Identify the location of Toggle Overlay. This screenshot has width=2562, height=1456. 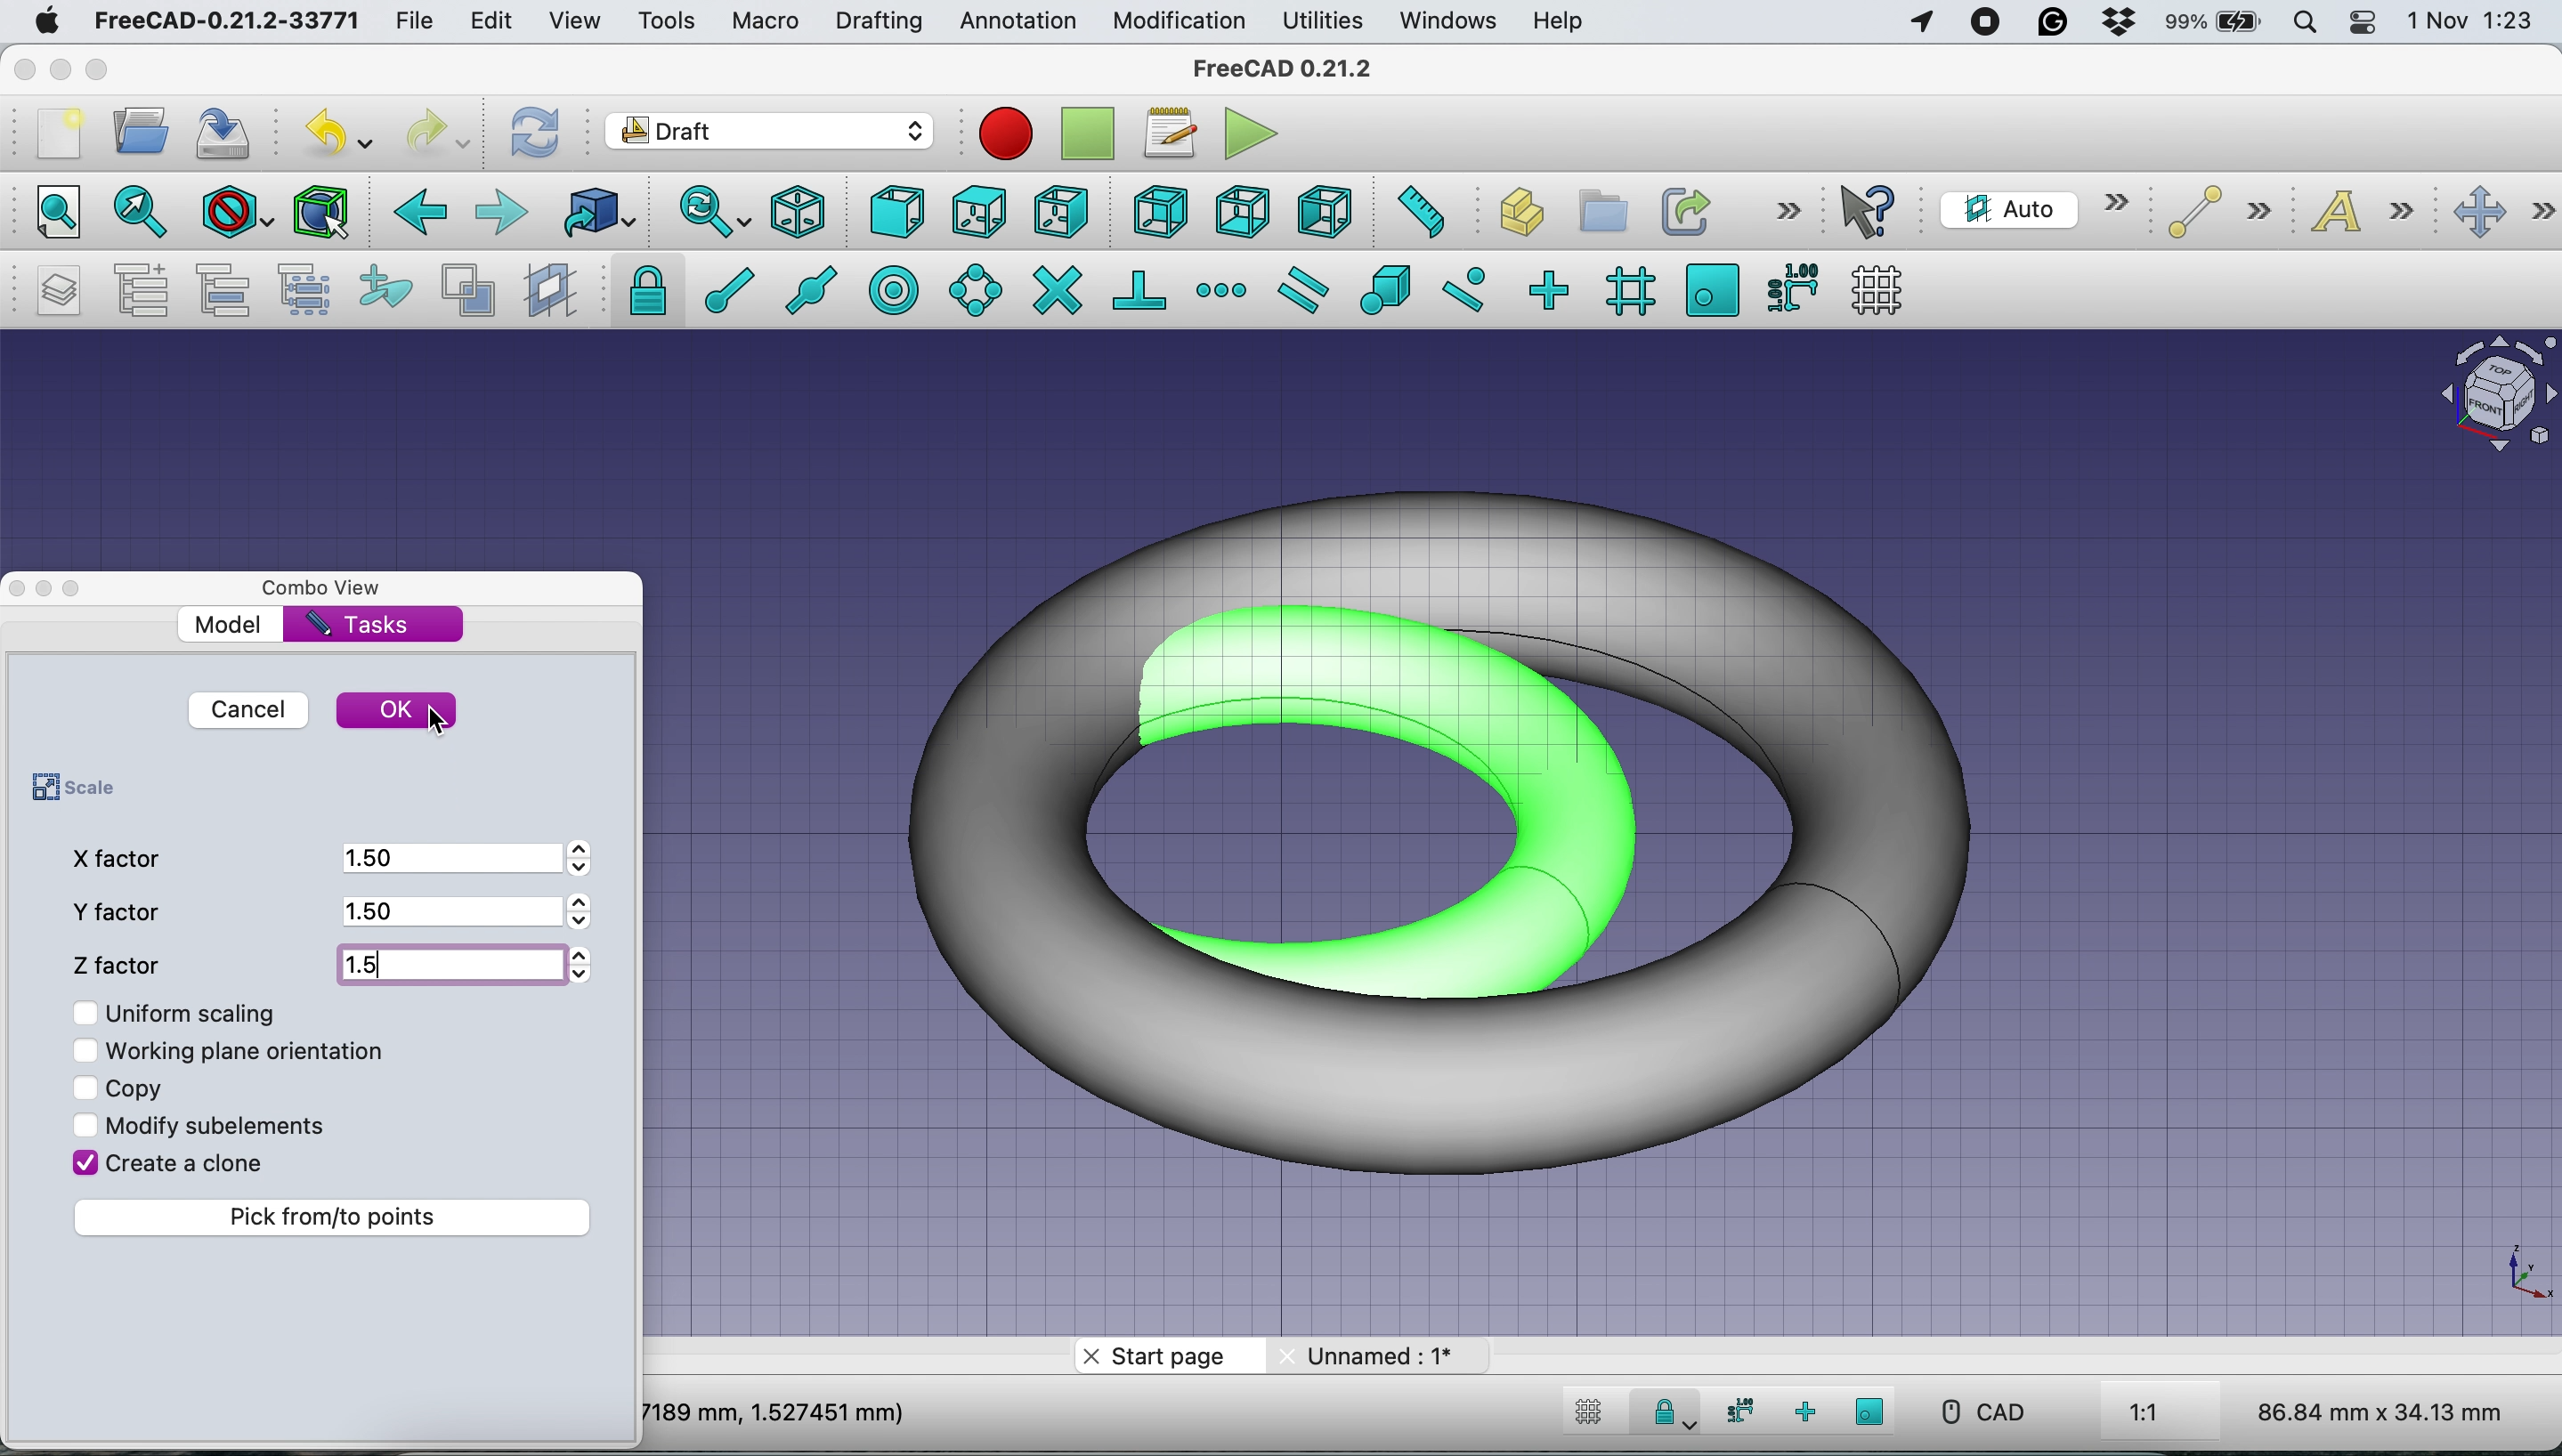
(82, 589).